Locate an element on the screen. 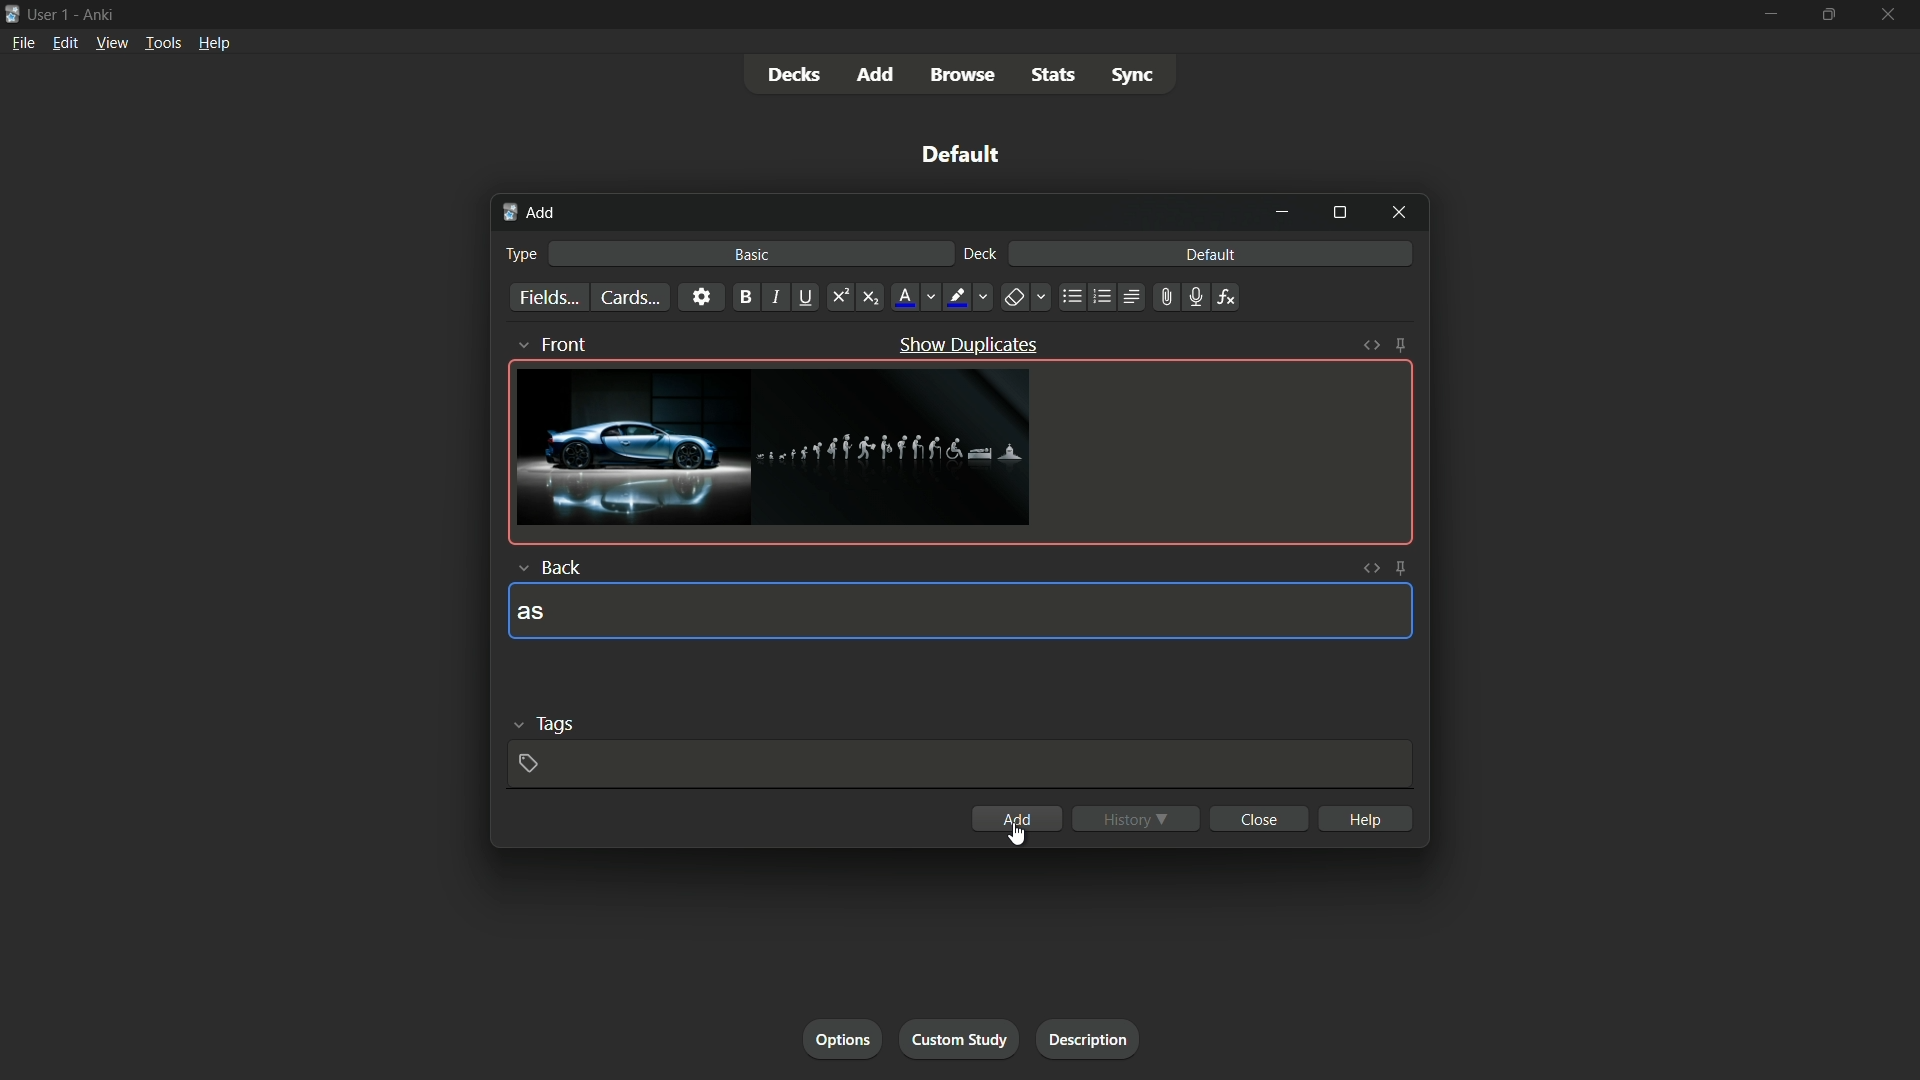 This screenshot has width=1920, height=1080. underline is located at coordinates (808, 296).